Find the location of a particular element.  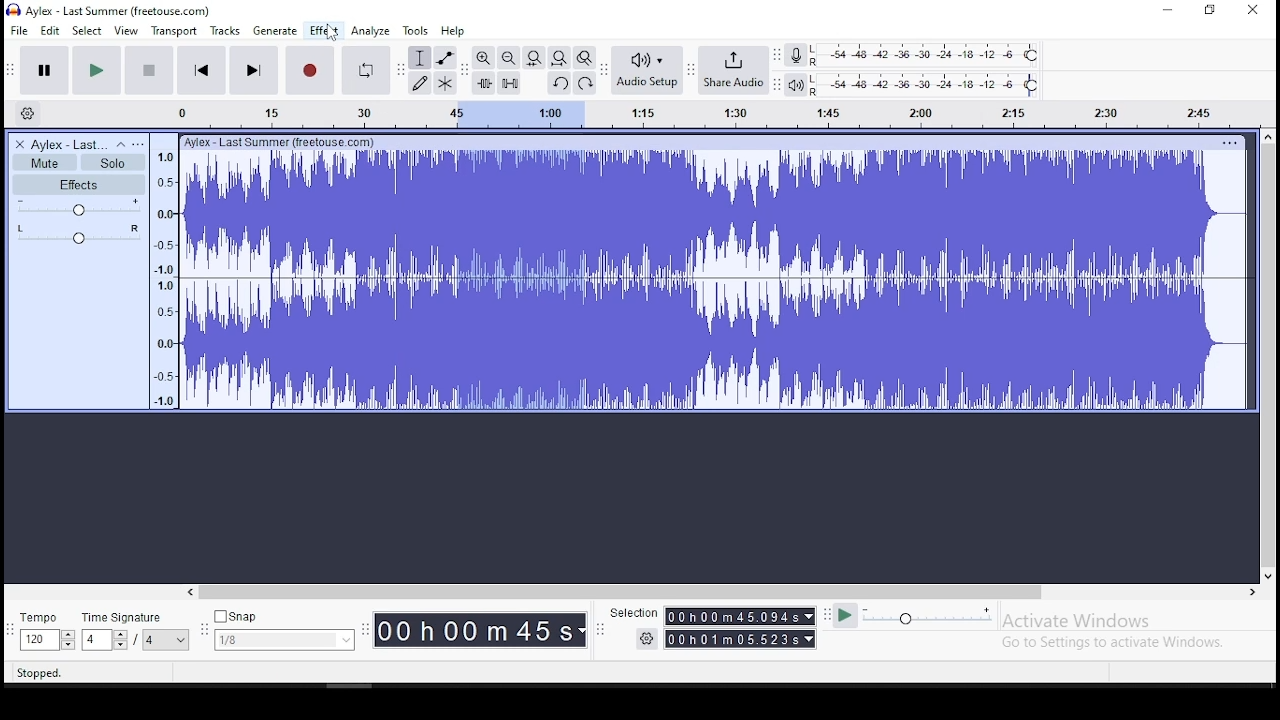

icon and file name is located at coordinates (110, 10).